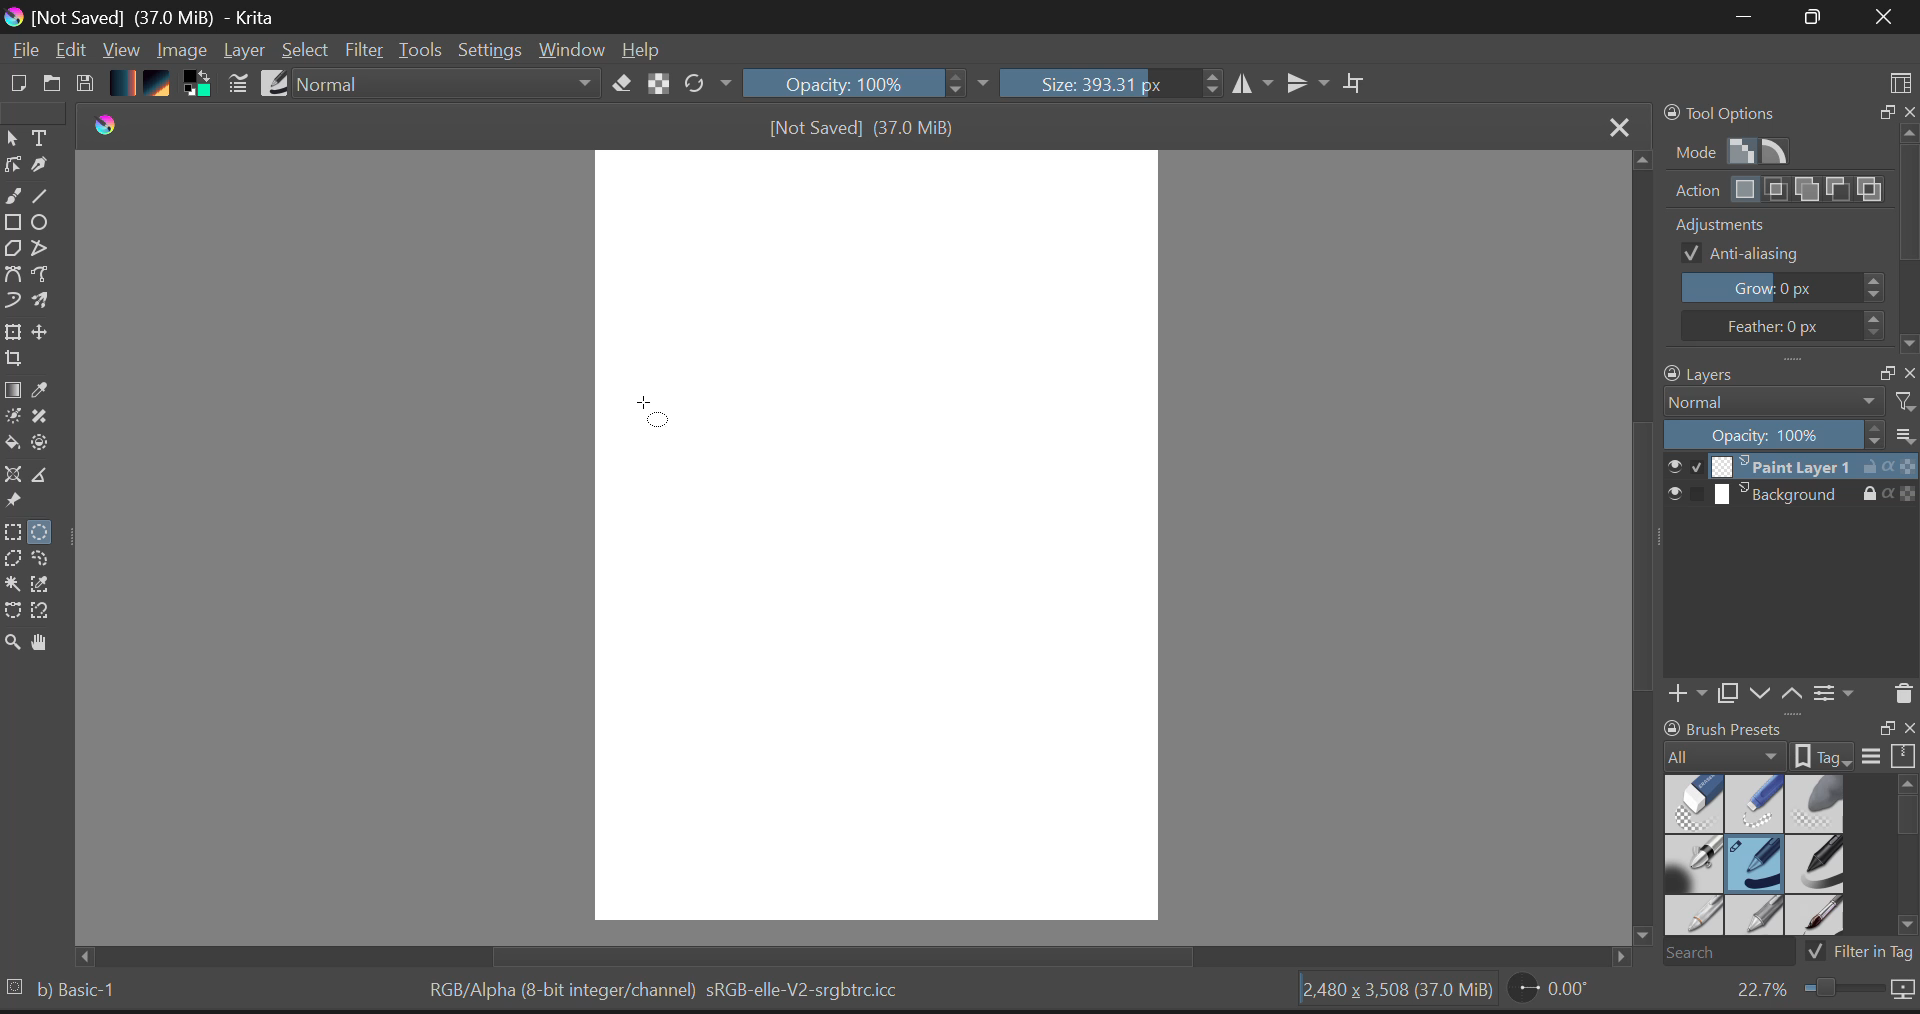 The height and width of the screenshot is (1014, 1920). What do you see at coordinates (642, 49) in the screenshot?
I see `Help` at bounding box center [642, 49].